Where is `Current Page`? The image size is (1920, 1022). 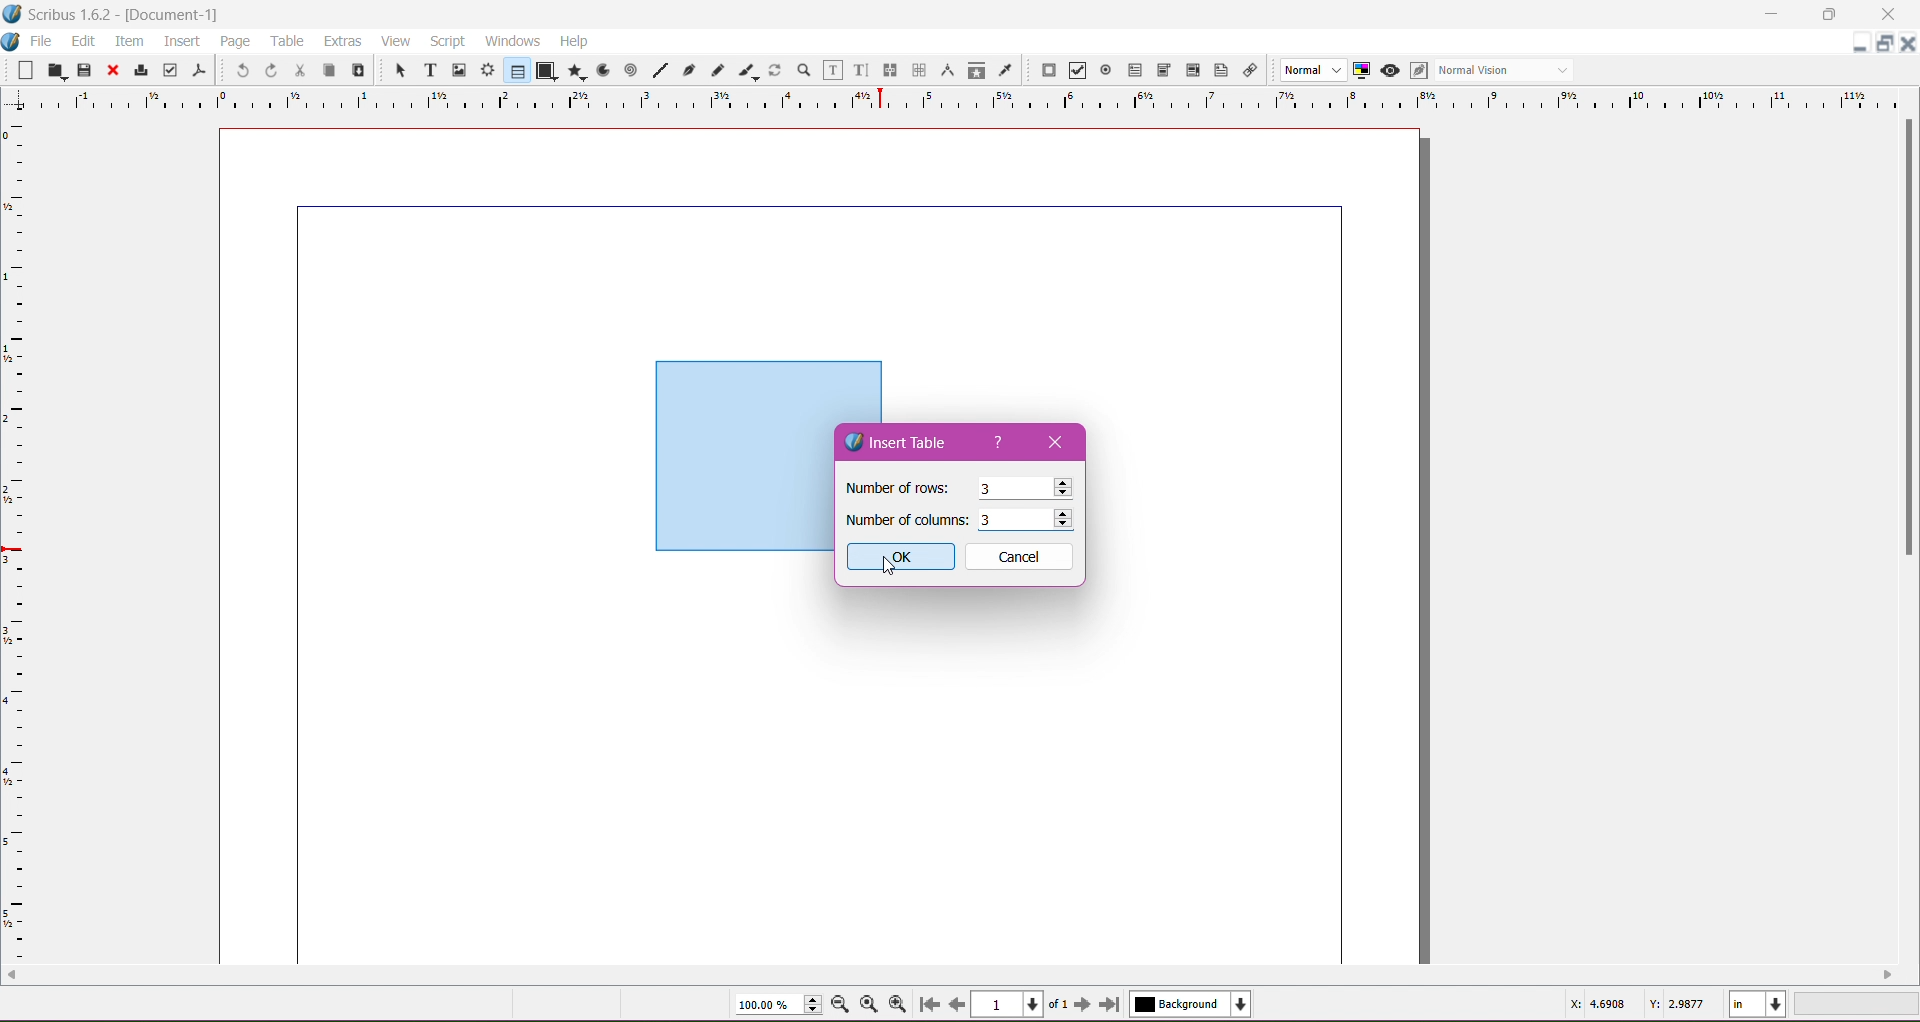 Current Page is located at coordinates (1010, 1002).